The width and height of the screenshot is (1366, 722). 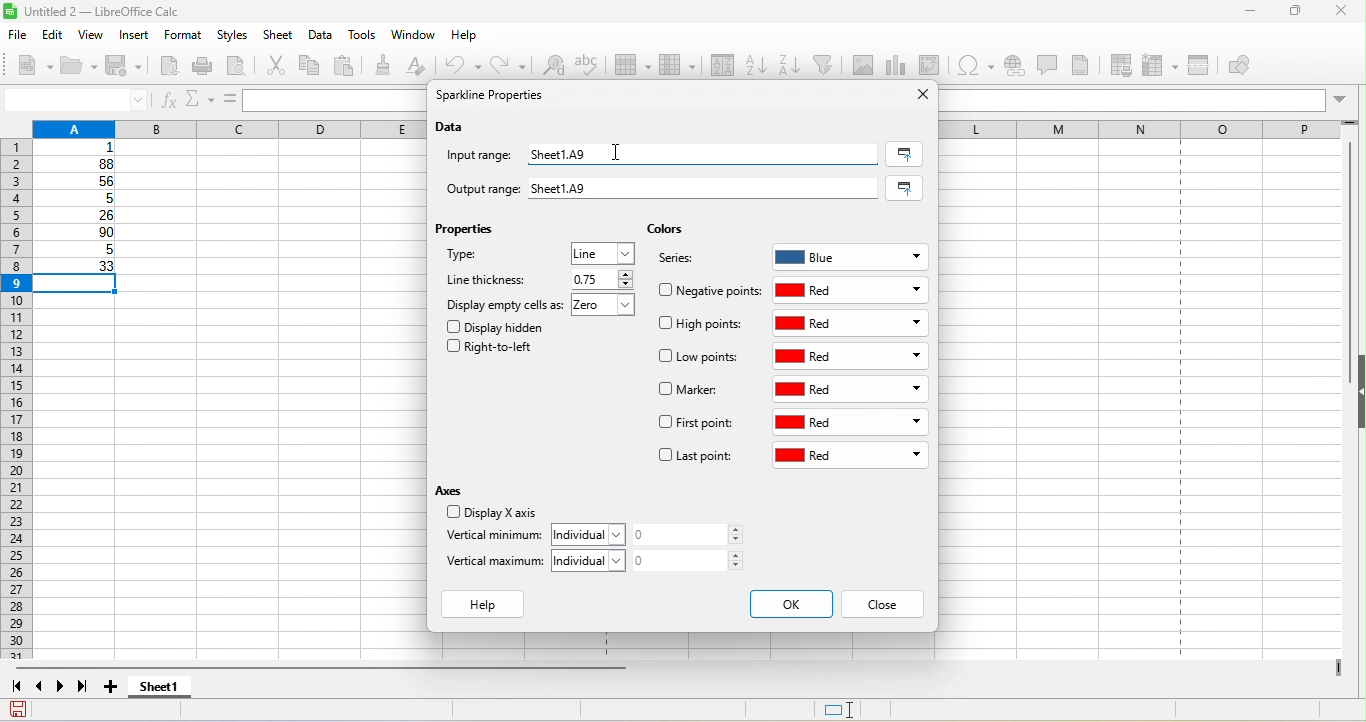 I want to click on high points, so click(x=702, y=327).